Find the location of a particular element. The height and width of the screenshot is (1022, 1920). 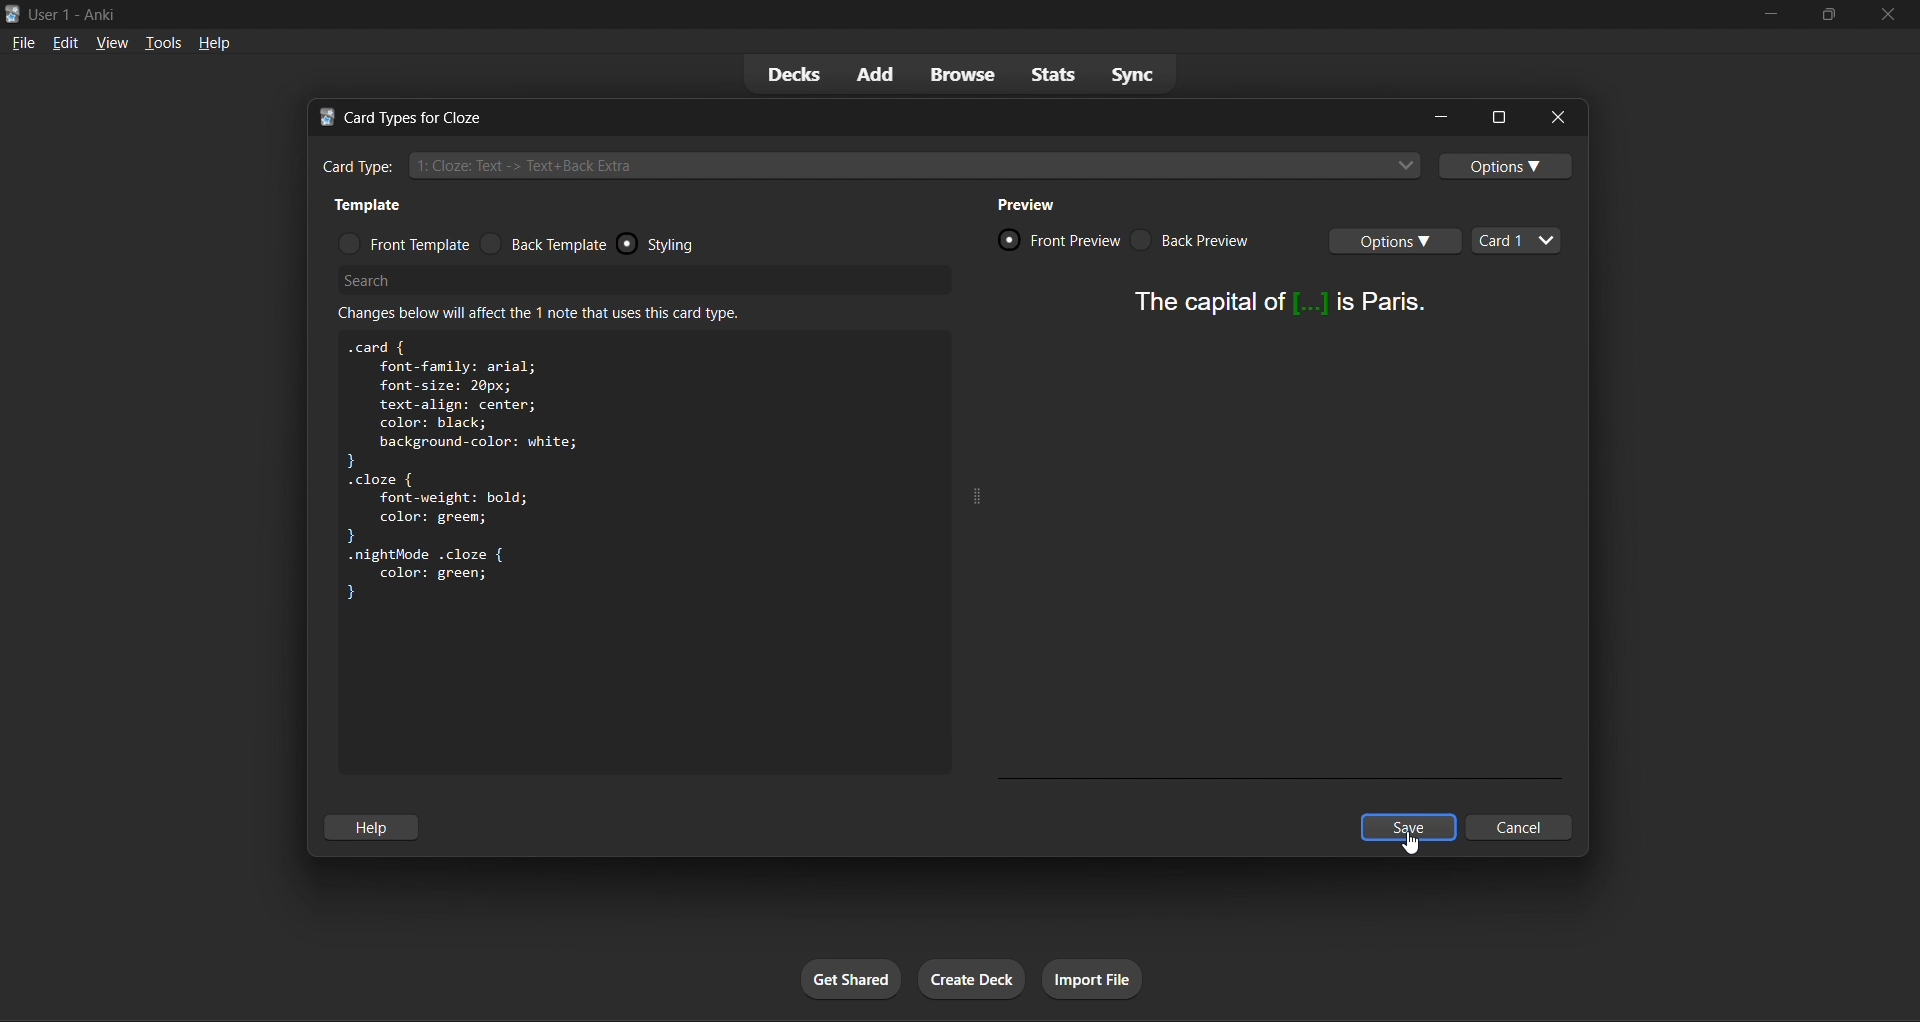

view is located at coordinates (113, 41).